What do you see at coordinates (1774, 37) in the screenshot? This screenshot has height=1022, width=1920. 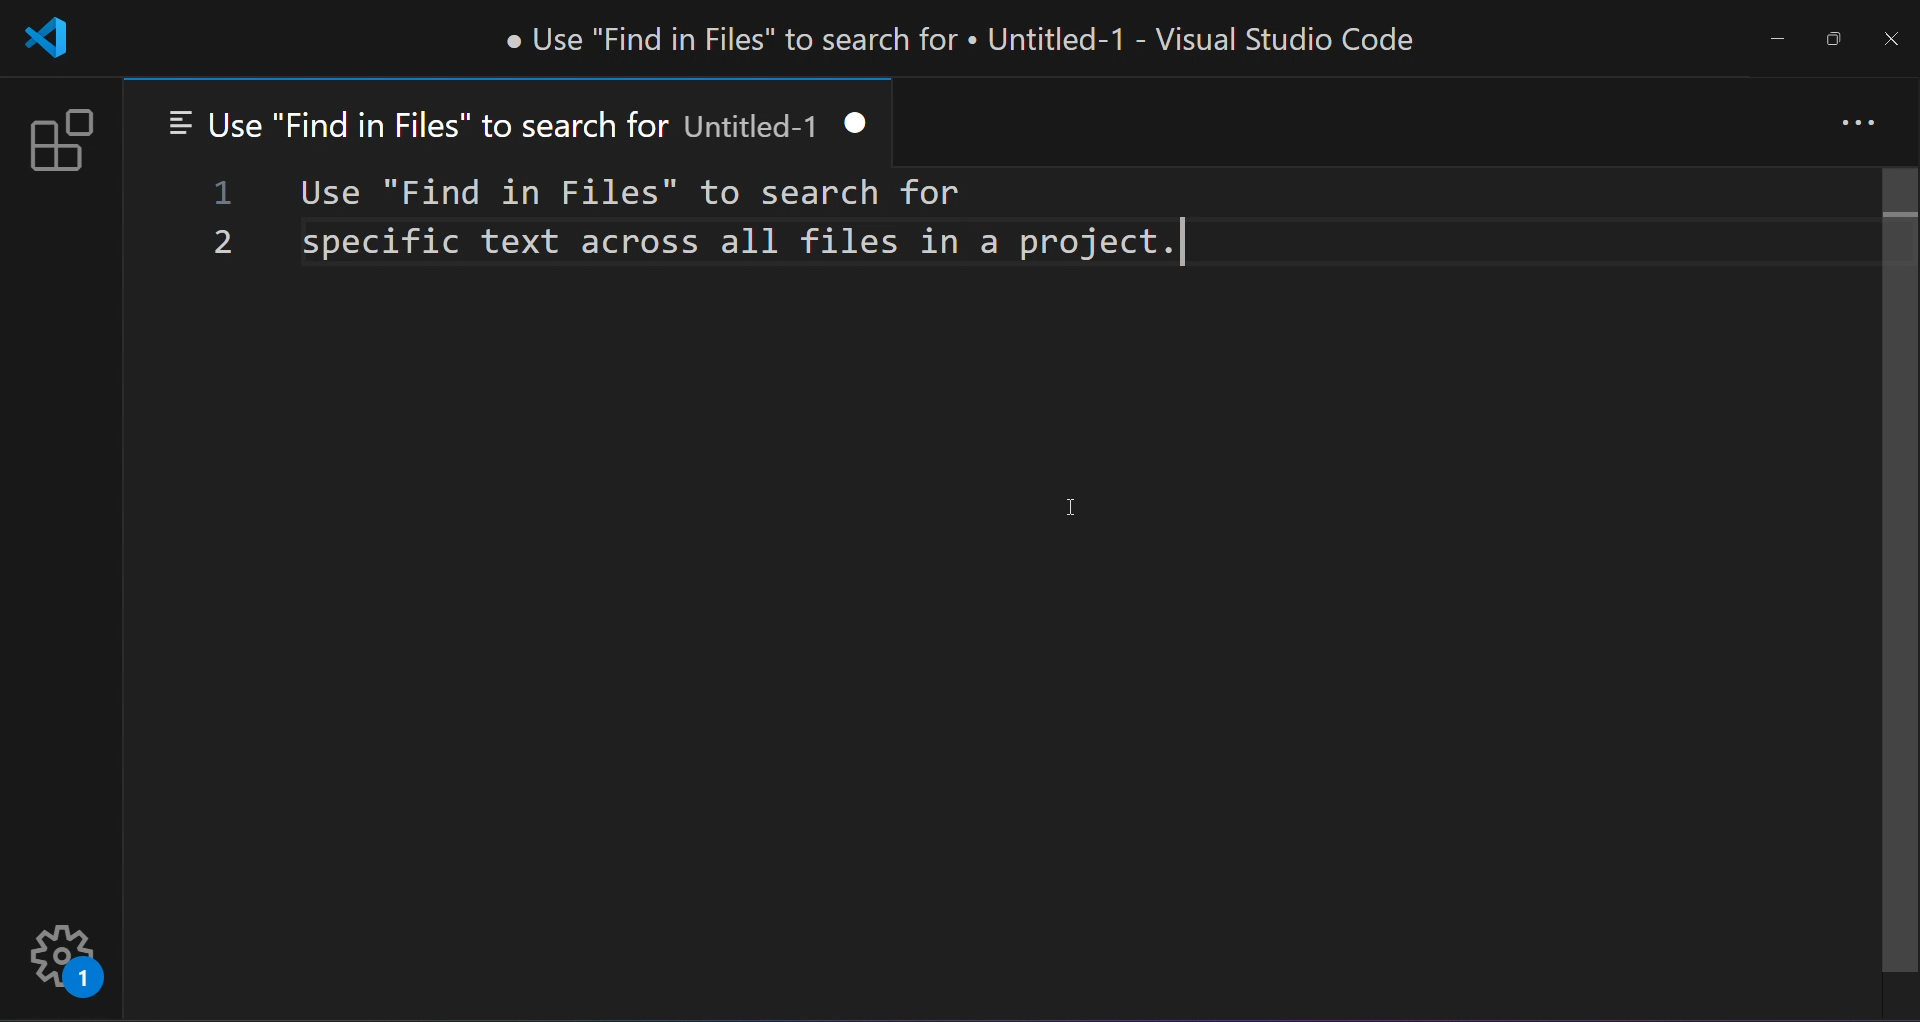 I see `minimize` at bounding box center [1774, 37].